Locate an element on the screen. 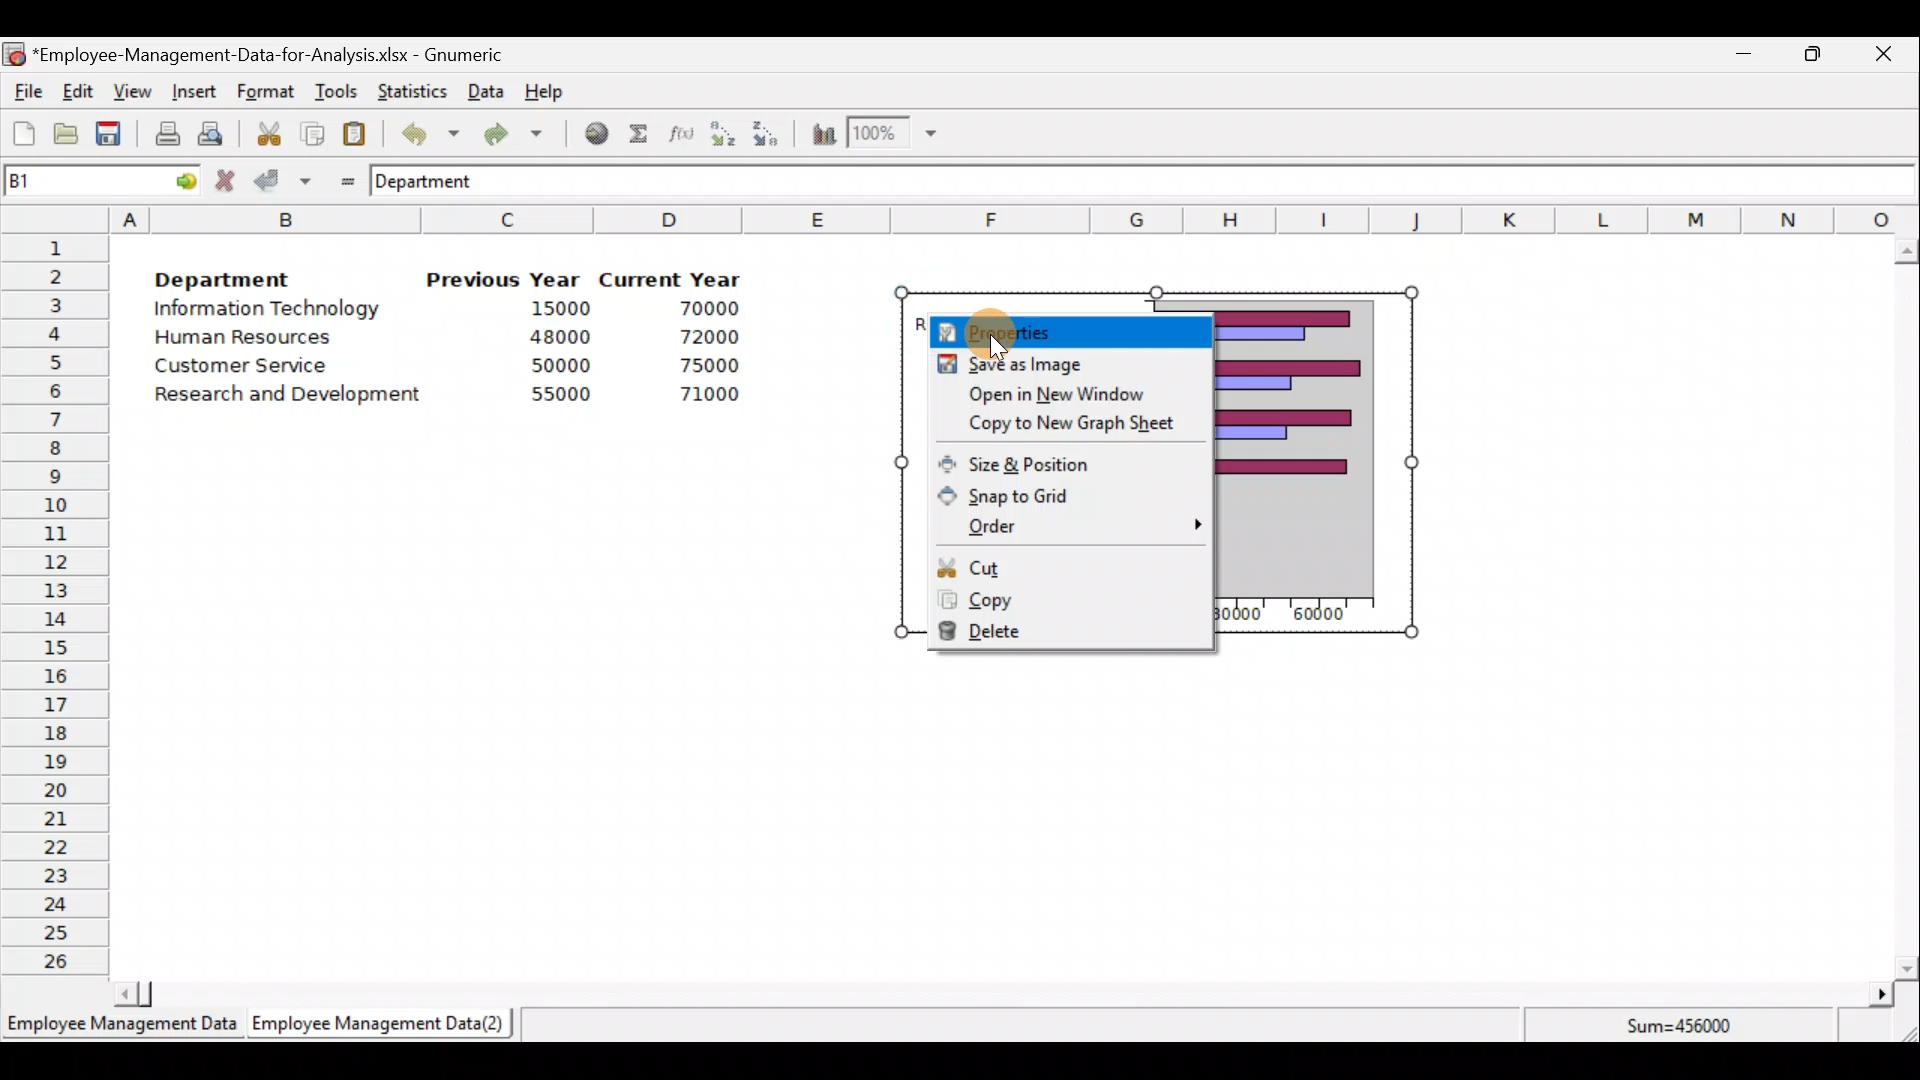  70000 is located at coordinates (702, 309).